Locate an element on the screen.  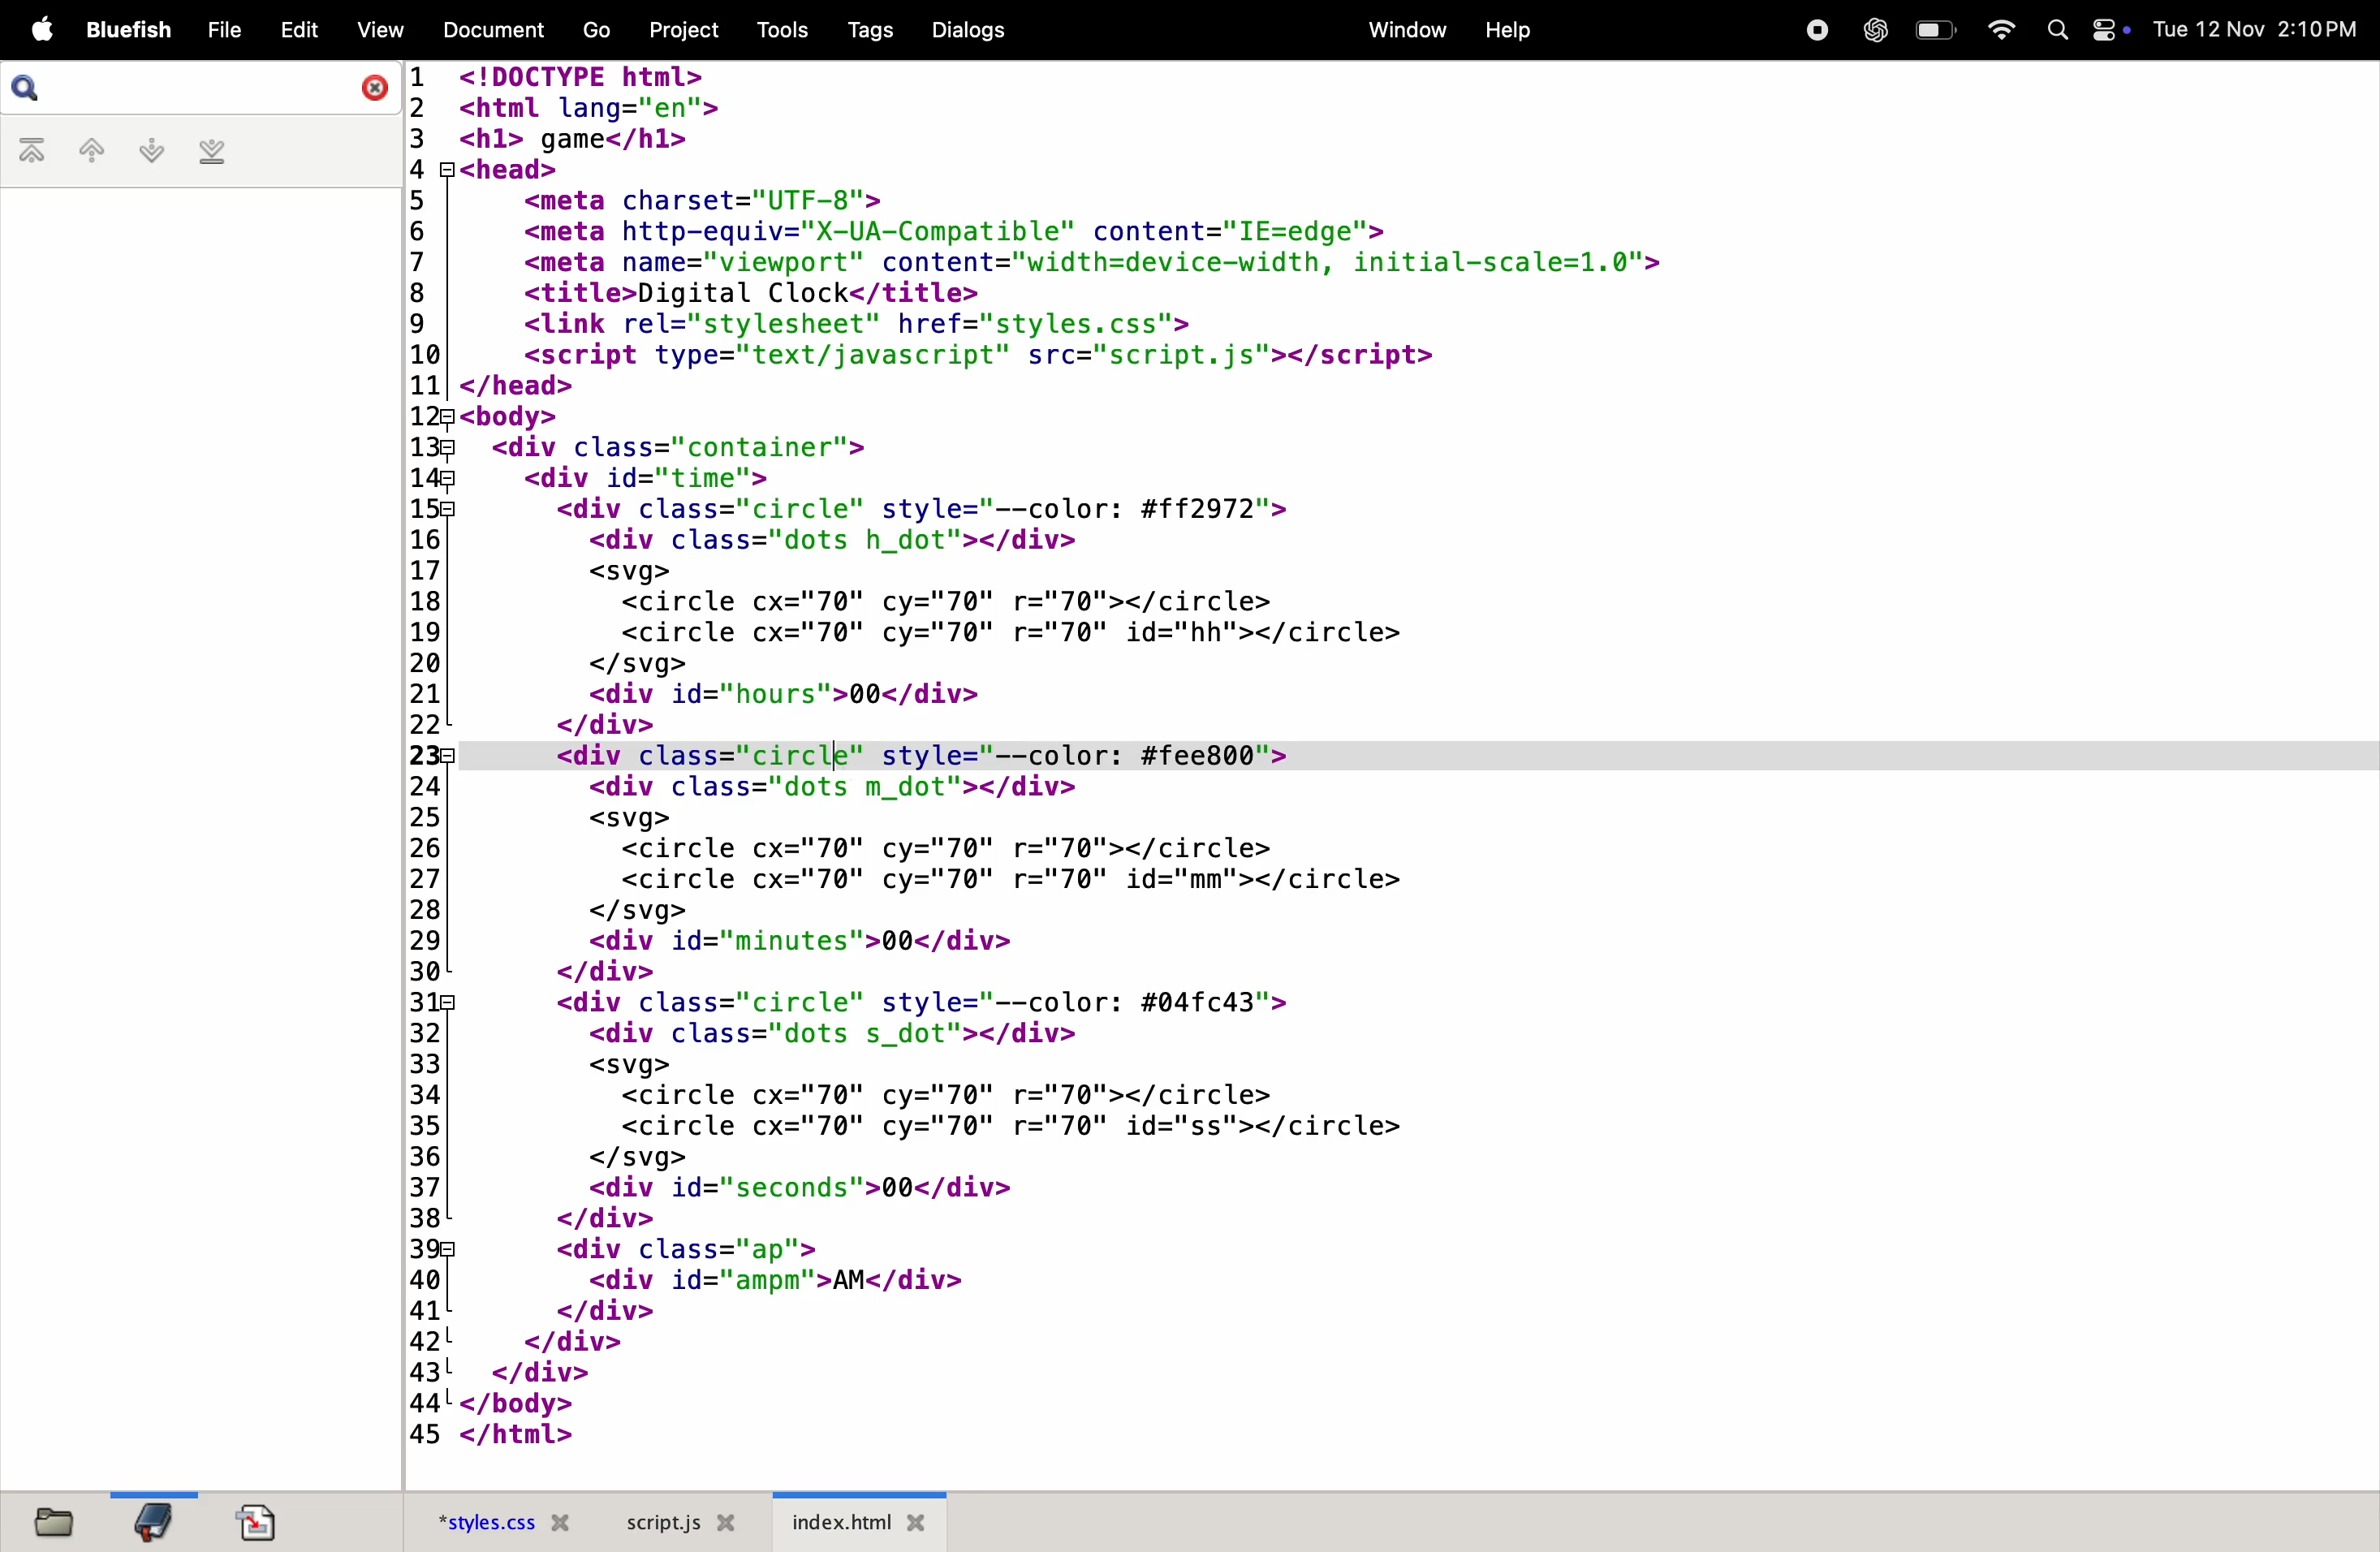
chatgpt is located at coordinates (1869, 30).